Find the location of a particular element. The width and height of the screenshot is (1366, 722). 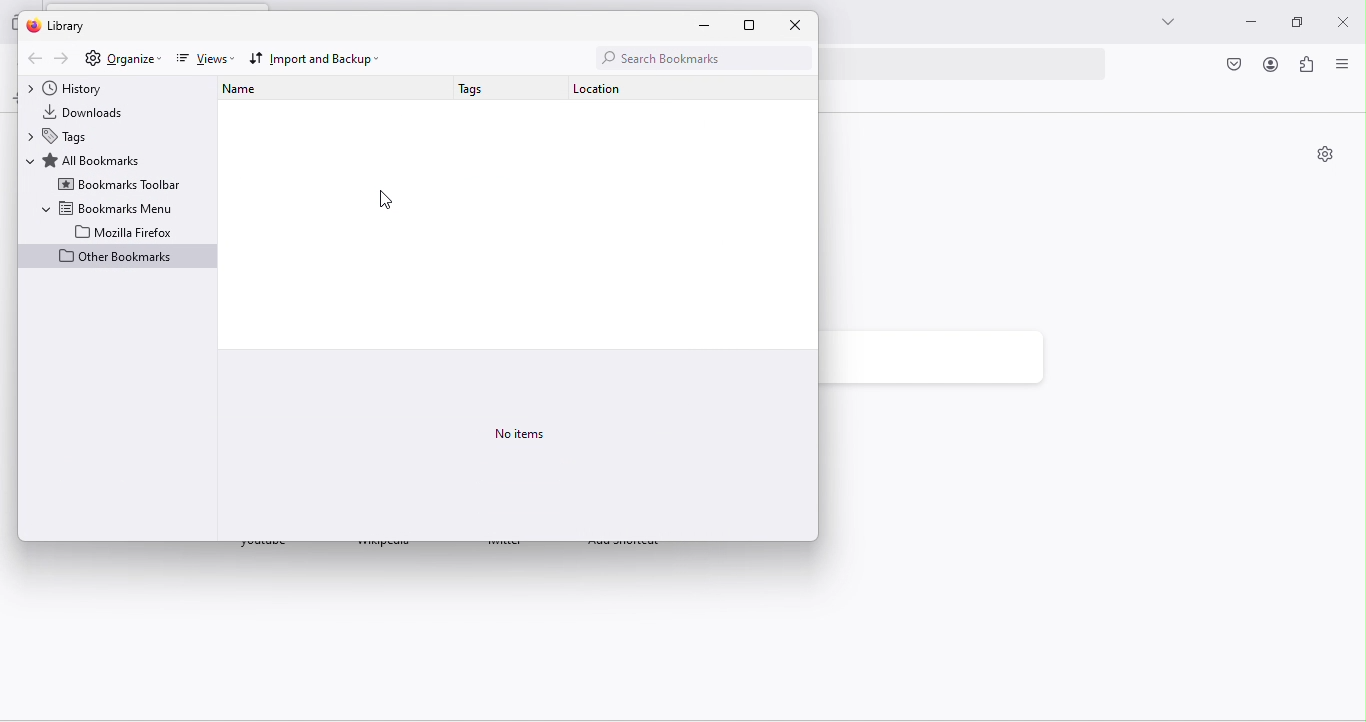

library is located at coordinates (68, 26).